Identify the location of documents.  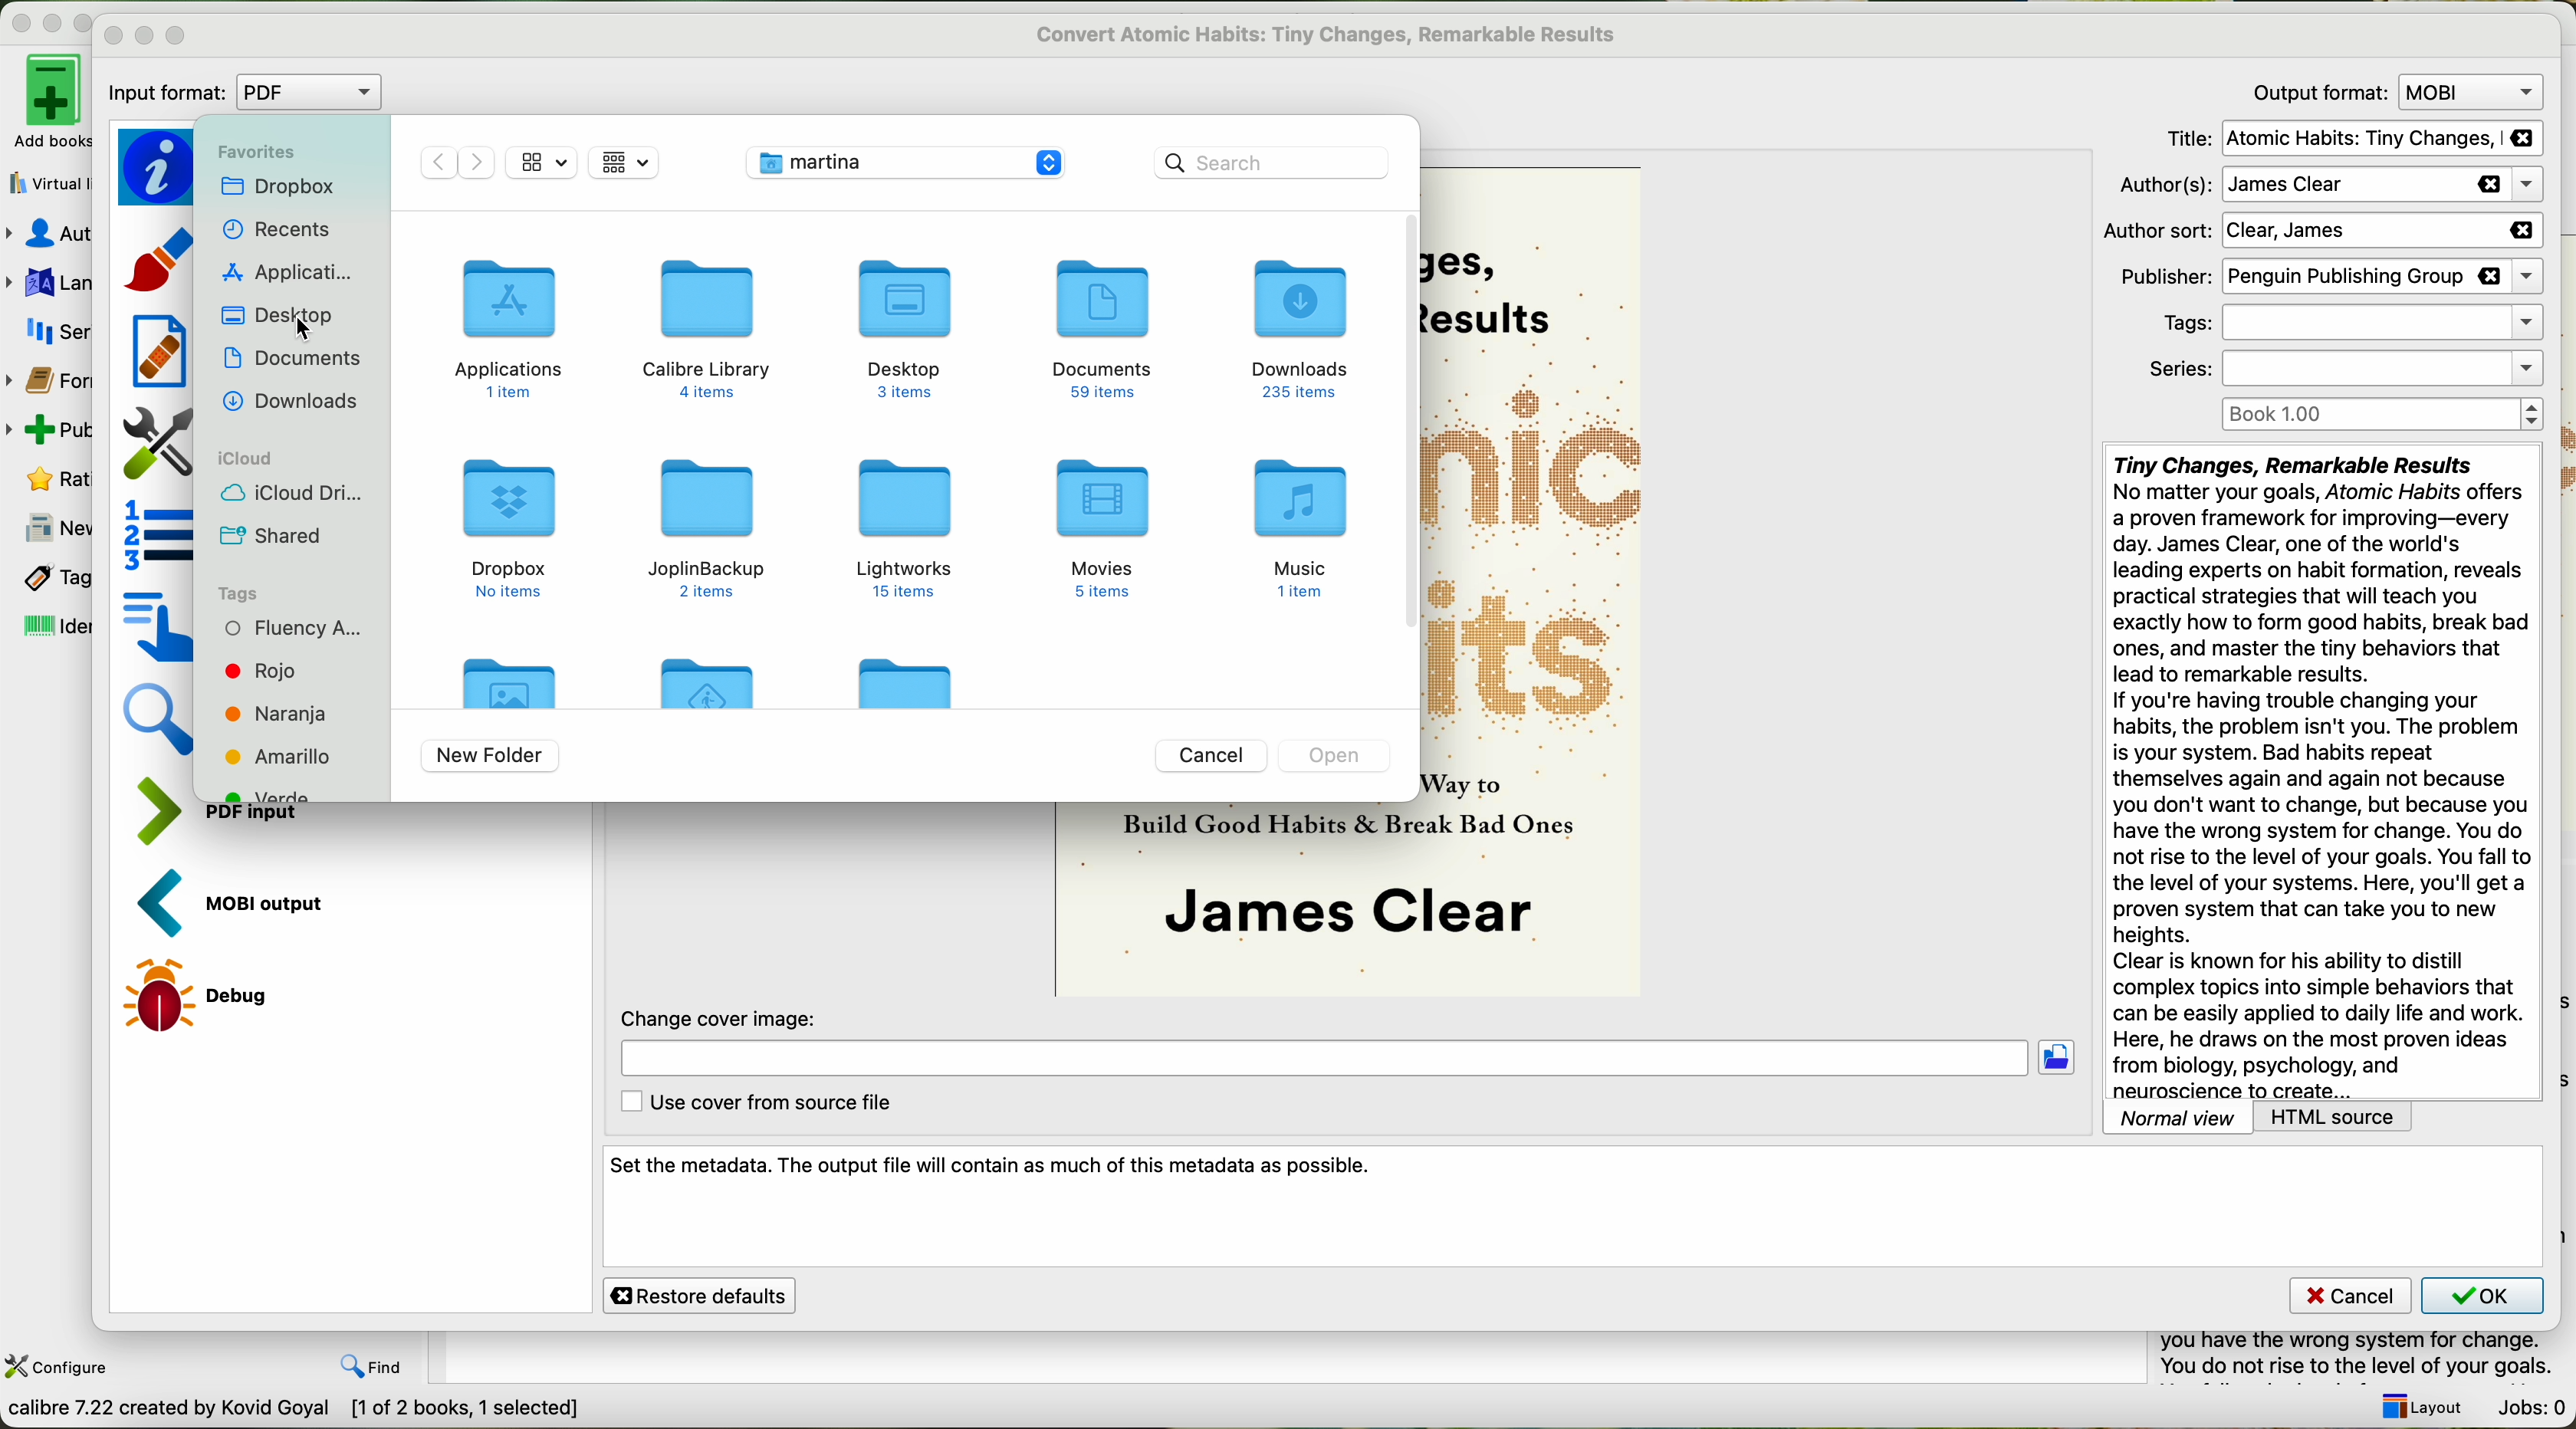
(1103, 327).